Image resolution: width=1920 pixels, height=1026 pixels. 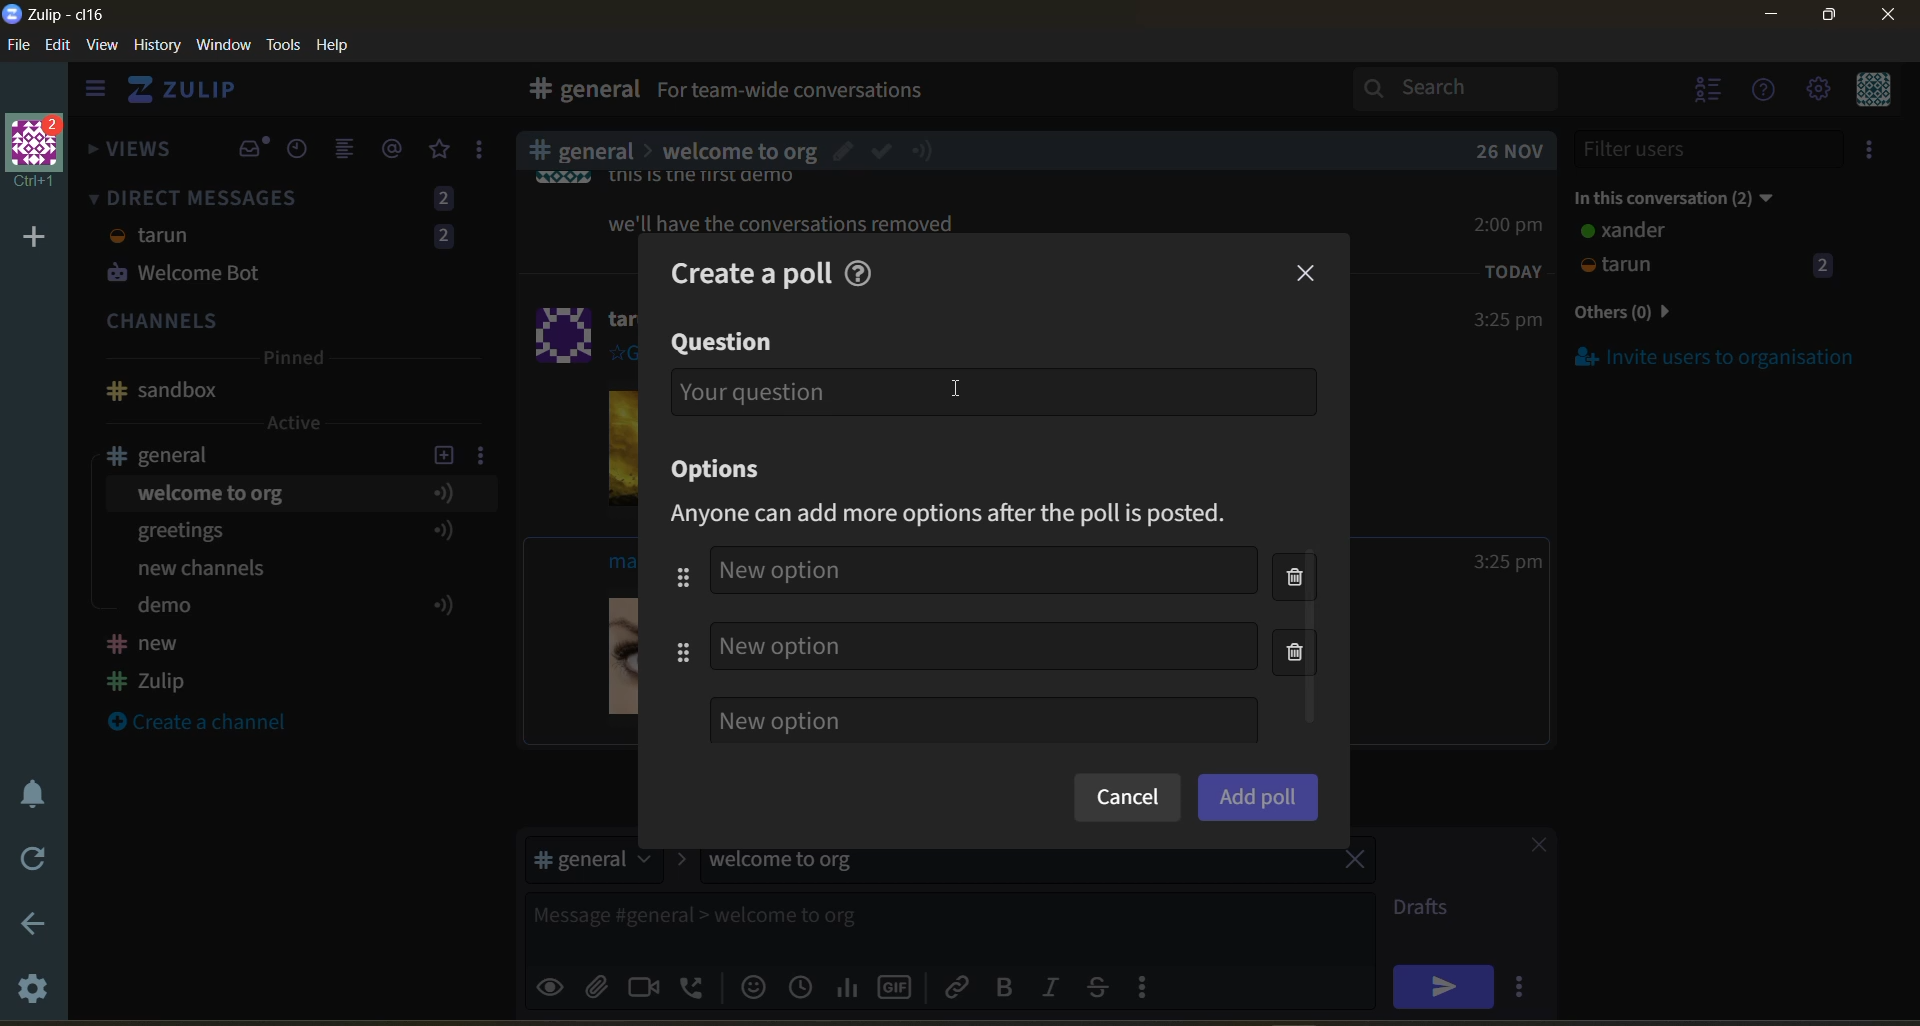 What do you see at coordinates (20, 49) in the screenshot?
I see `file` at bounding box center [20, 49].